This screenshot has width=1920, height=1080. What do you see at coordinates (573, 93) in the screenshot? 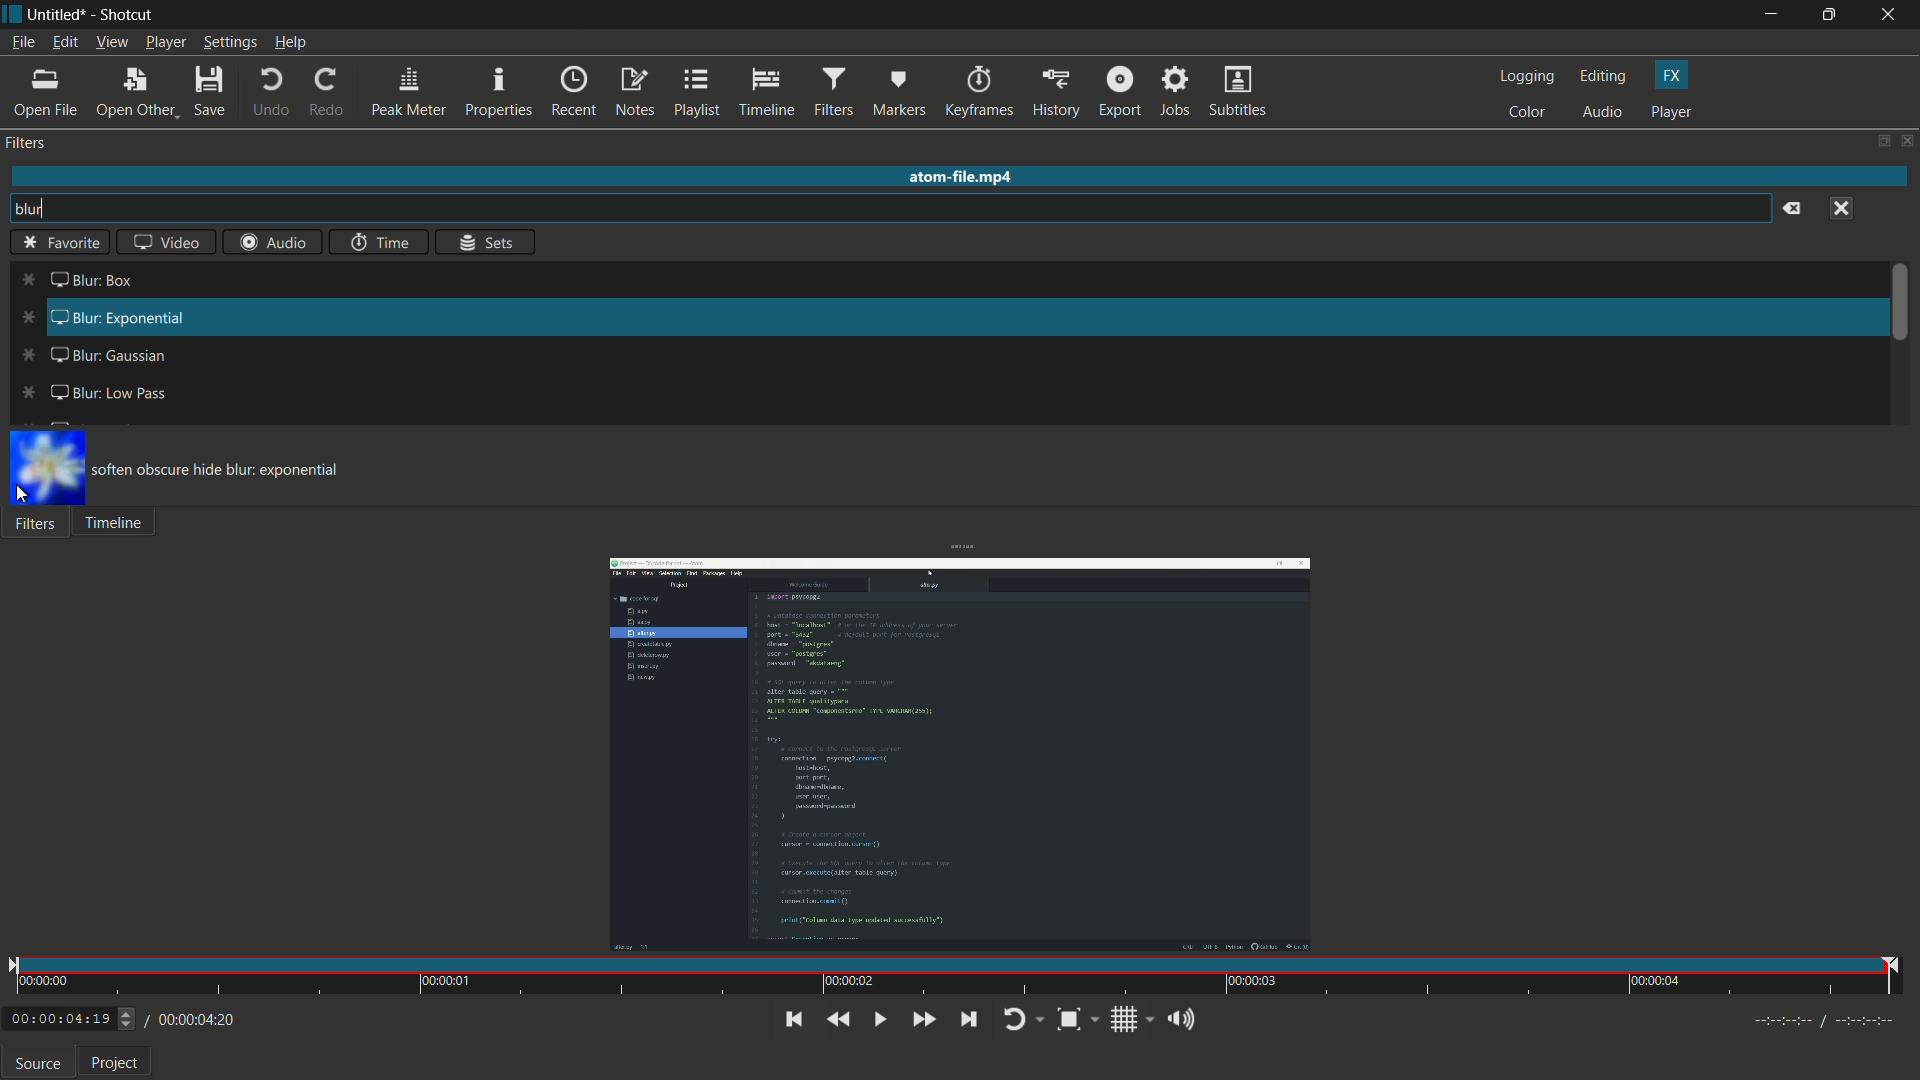
I see `recent` at bounding box center [573, 93].